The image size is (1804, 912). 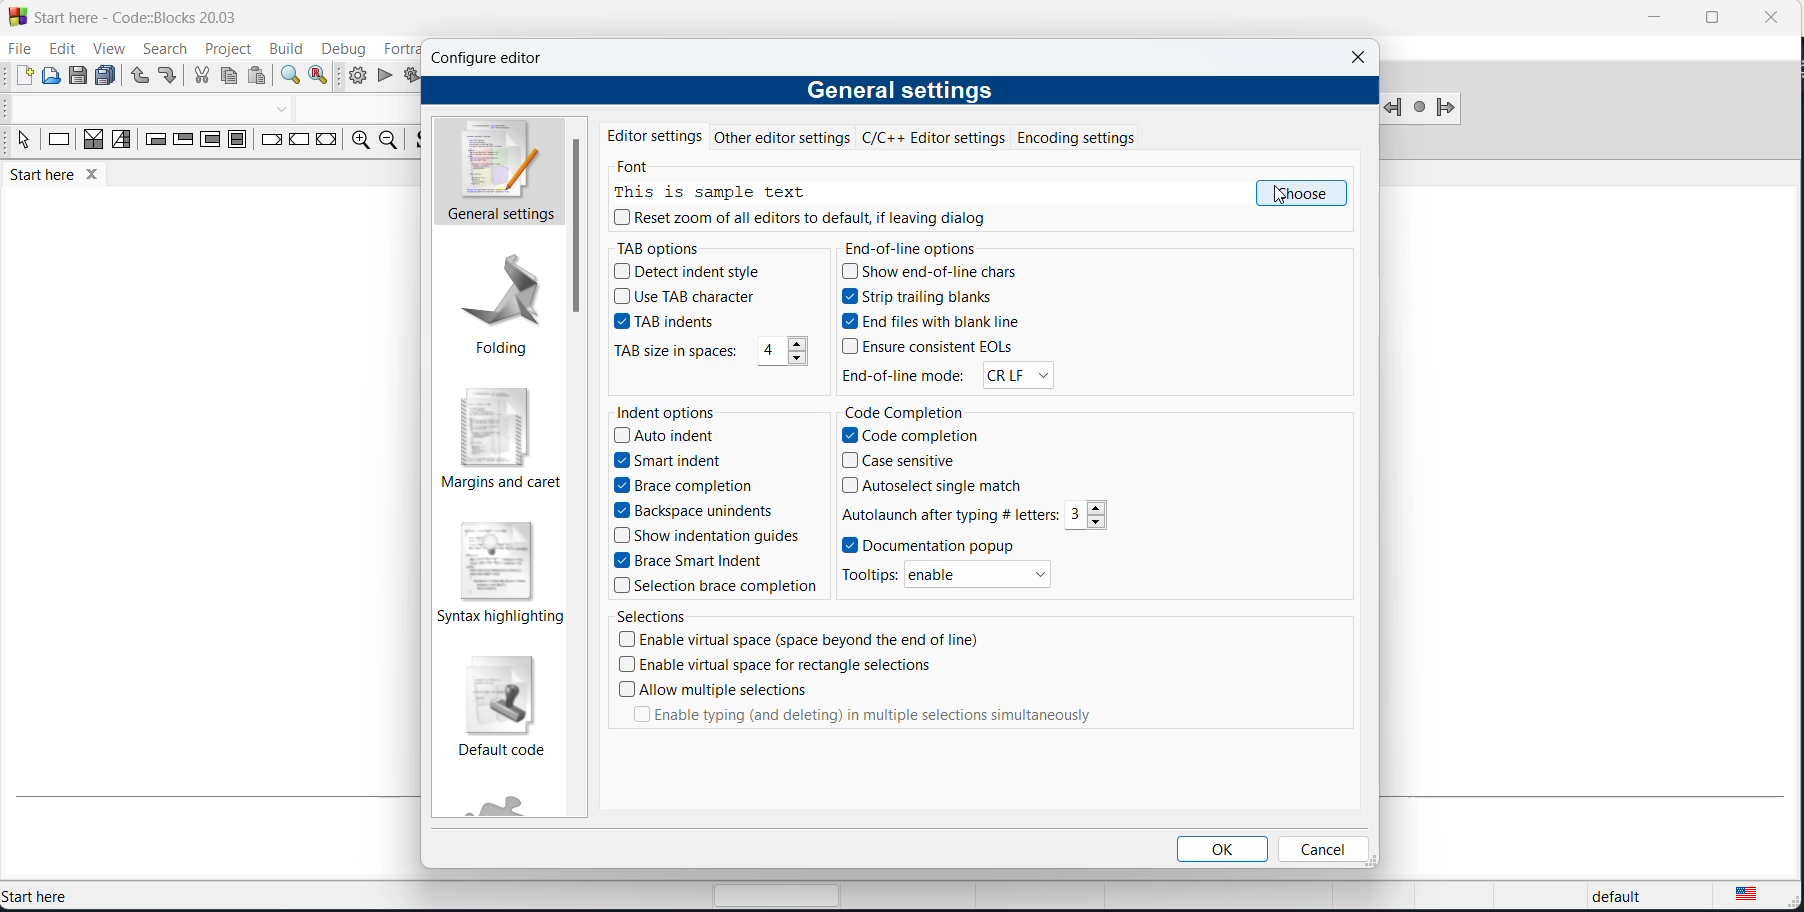 What do you see at coordinates (807, 643) in the screenshot?
I see `enable virtual space checkbox` at bounding box center [807, 643].